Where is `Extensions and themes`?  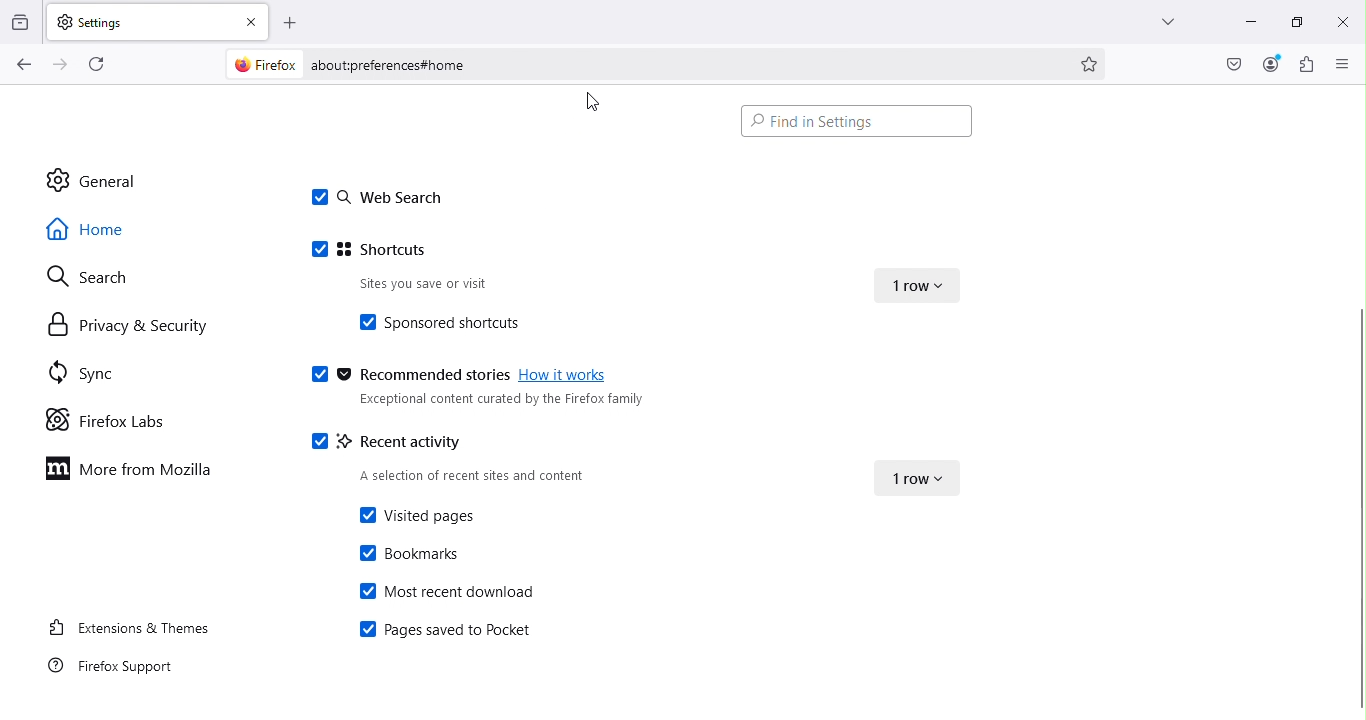 Extensions and themes is located at coordinates (125, 626).